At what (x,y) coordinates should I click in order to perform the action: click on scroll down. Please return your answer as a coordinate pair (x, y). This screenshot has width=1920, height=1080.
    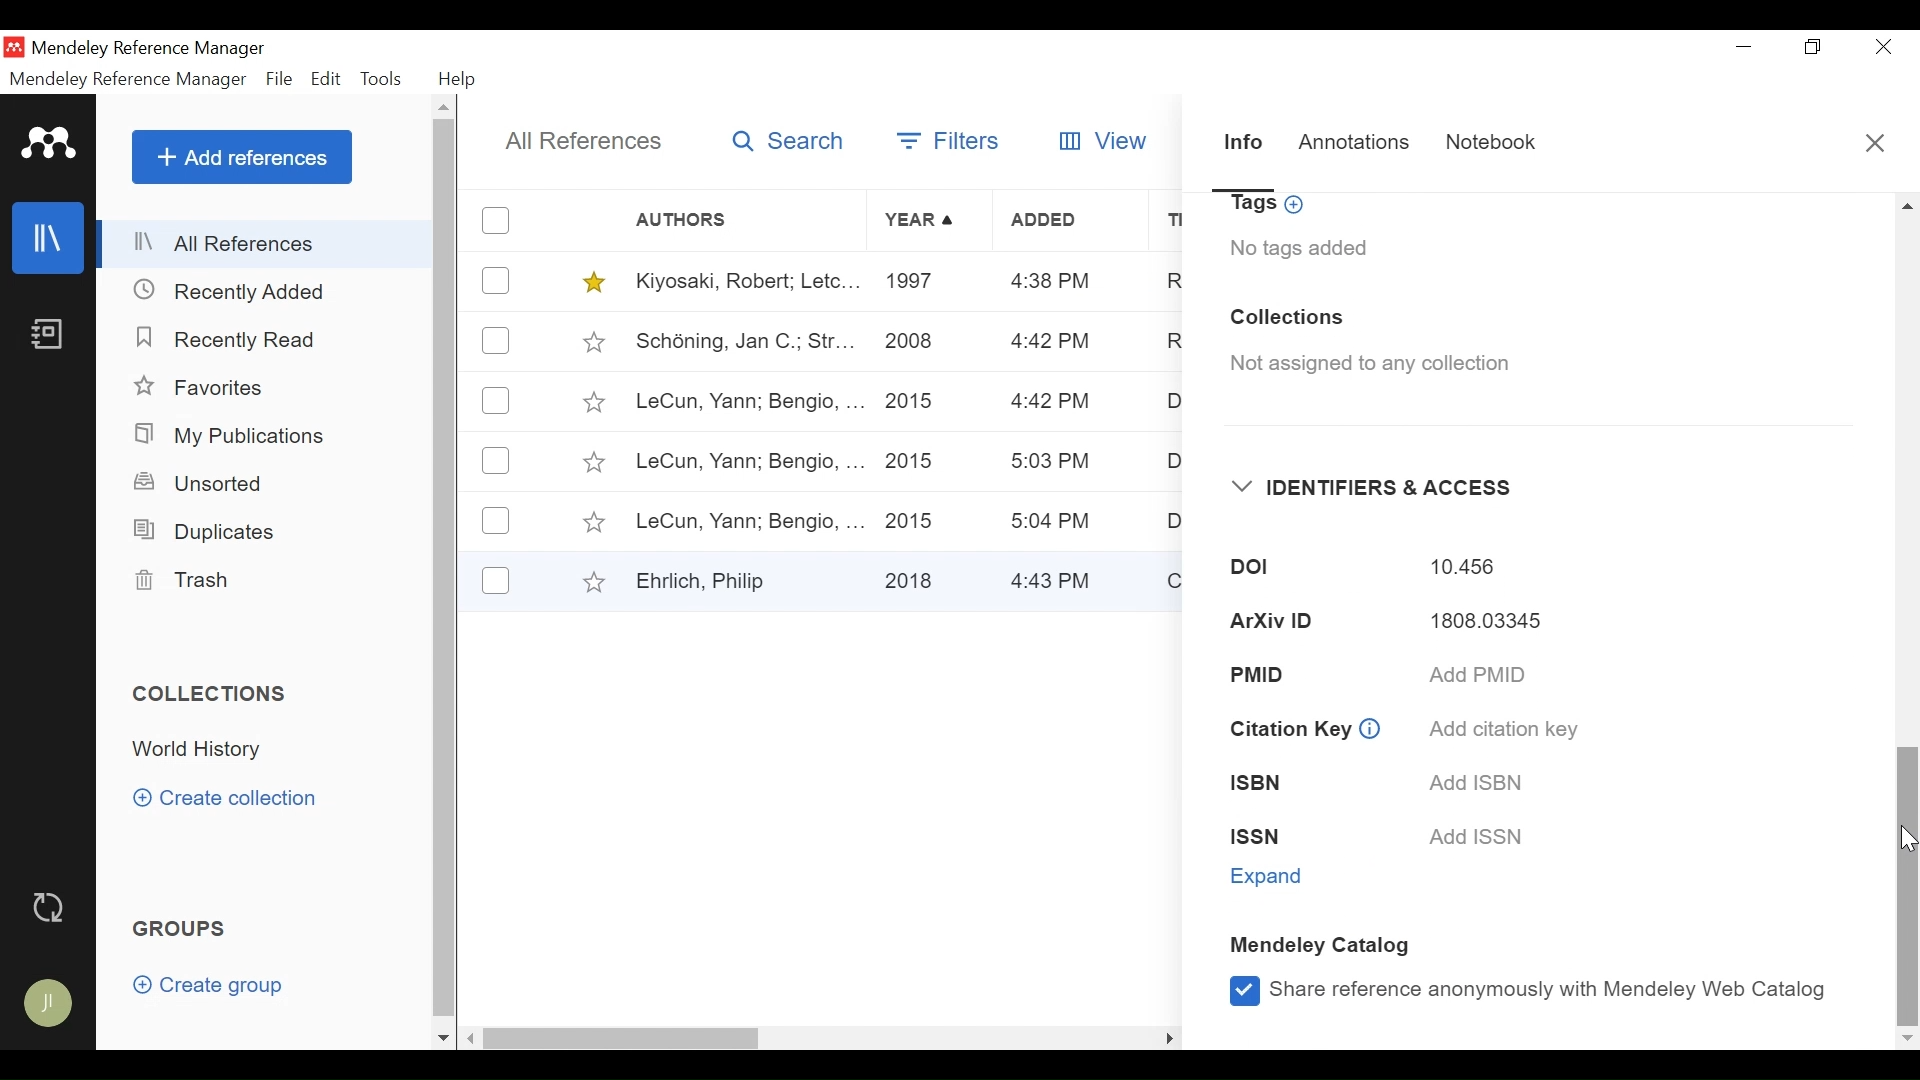
    Looking at the image, I should click on (1908, 1041).